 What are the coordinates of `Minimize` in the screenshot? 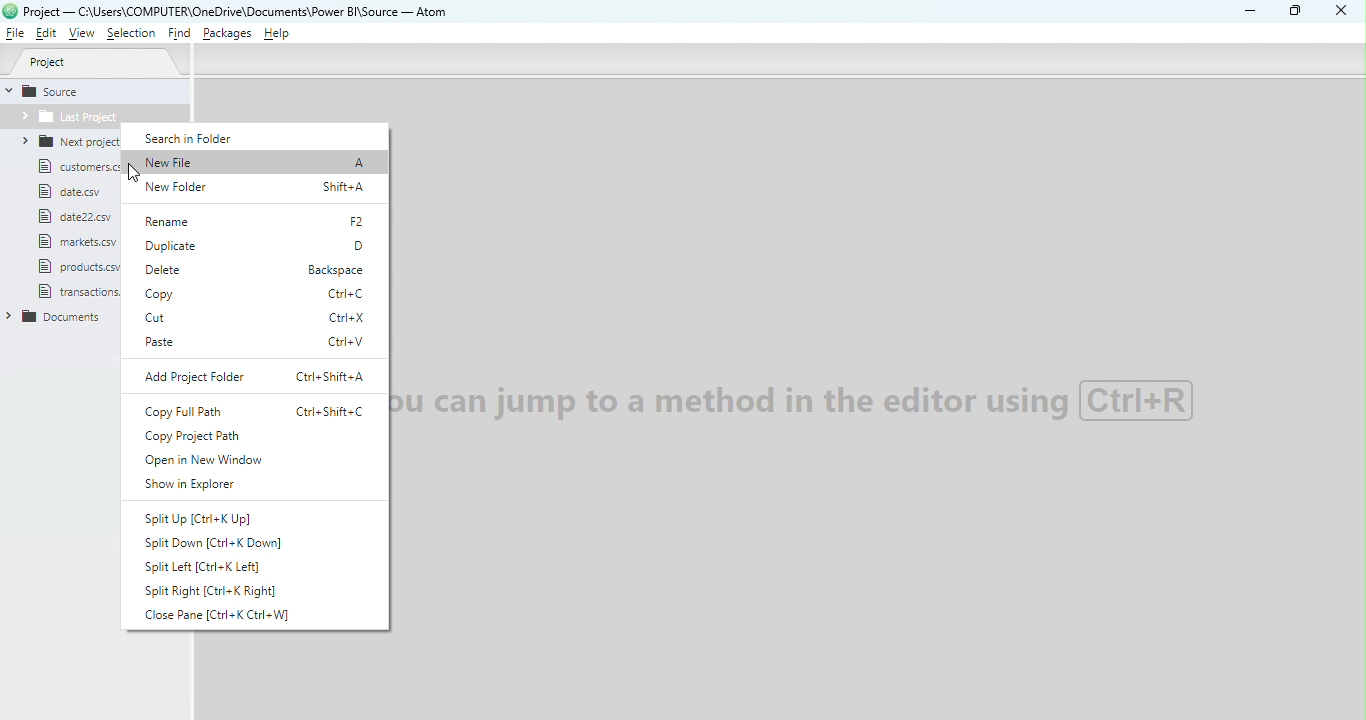 It's located at (1251, 12).